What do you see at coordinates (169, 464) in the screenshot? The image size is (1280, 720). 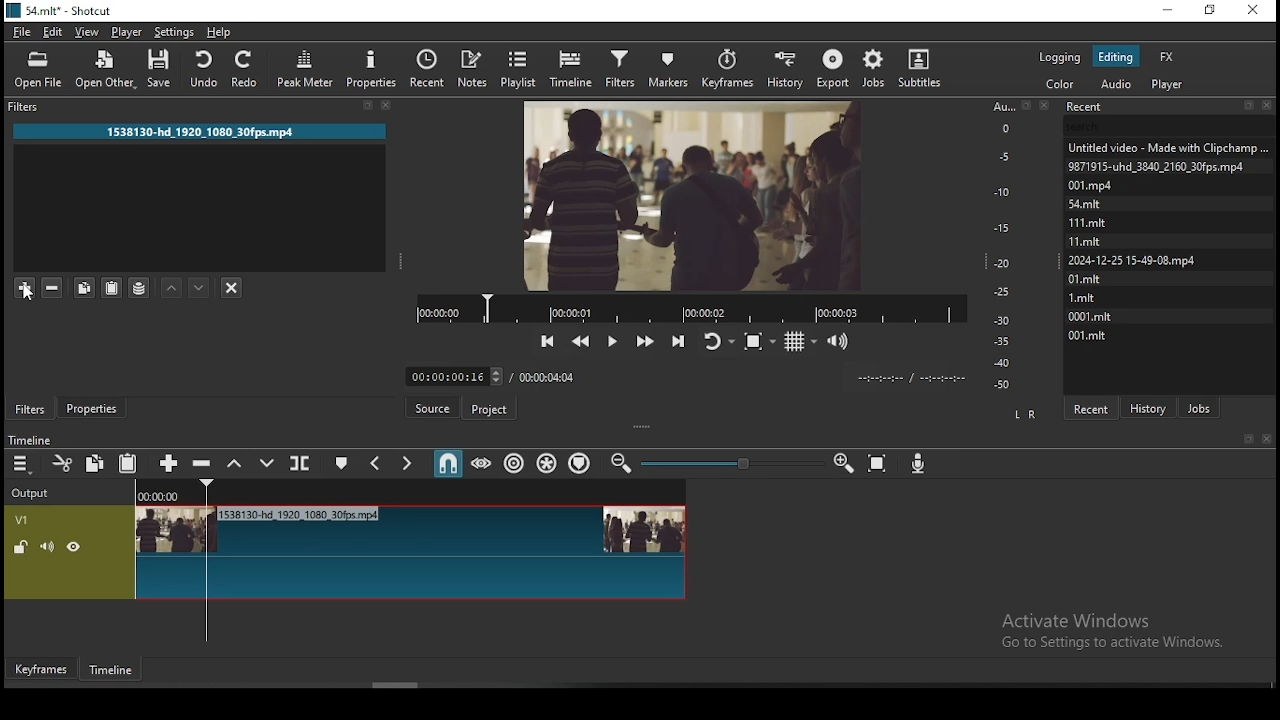 I see `append` at bounding box center [169, 464].